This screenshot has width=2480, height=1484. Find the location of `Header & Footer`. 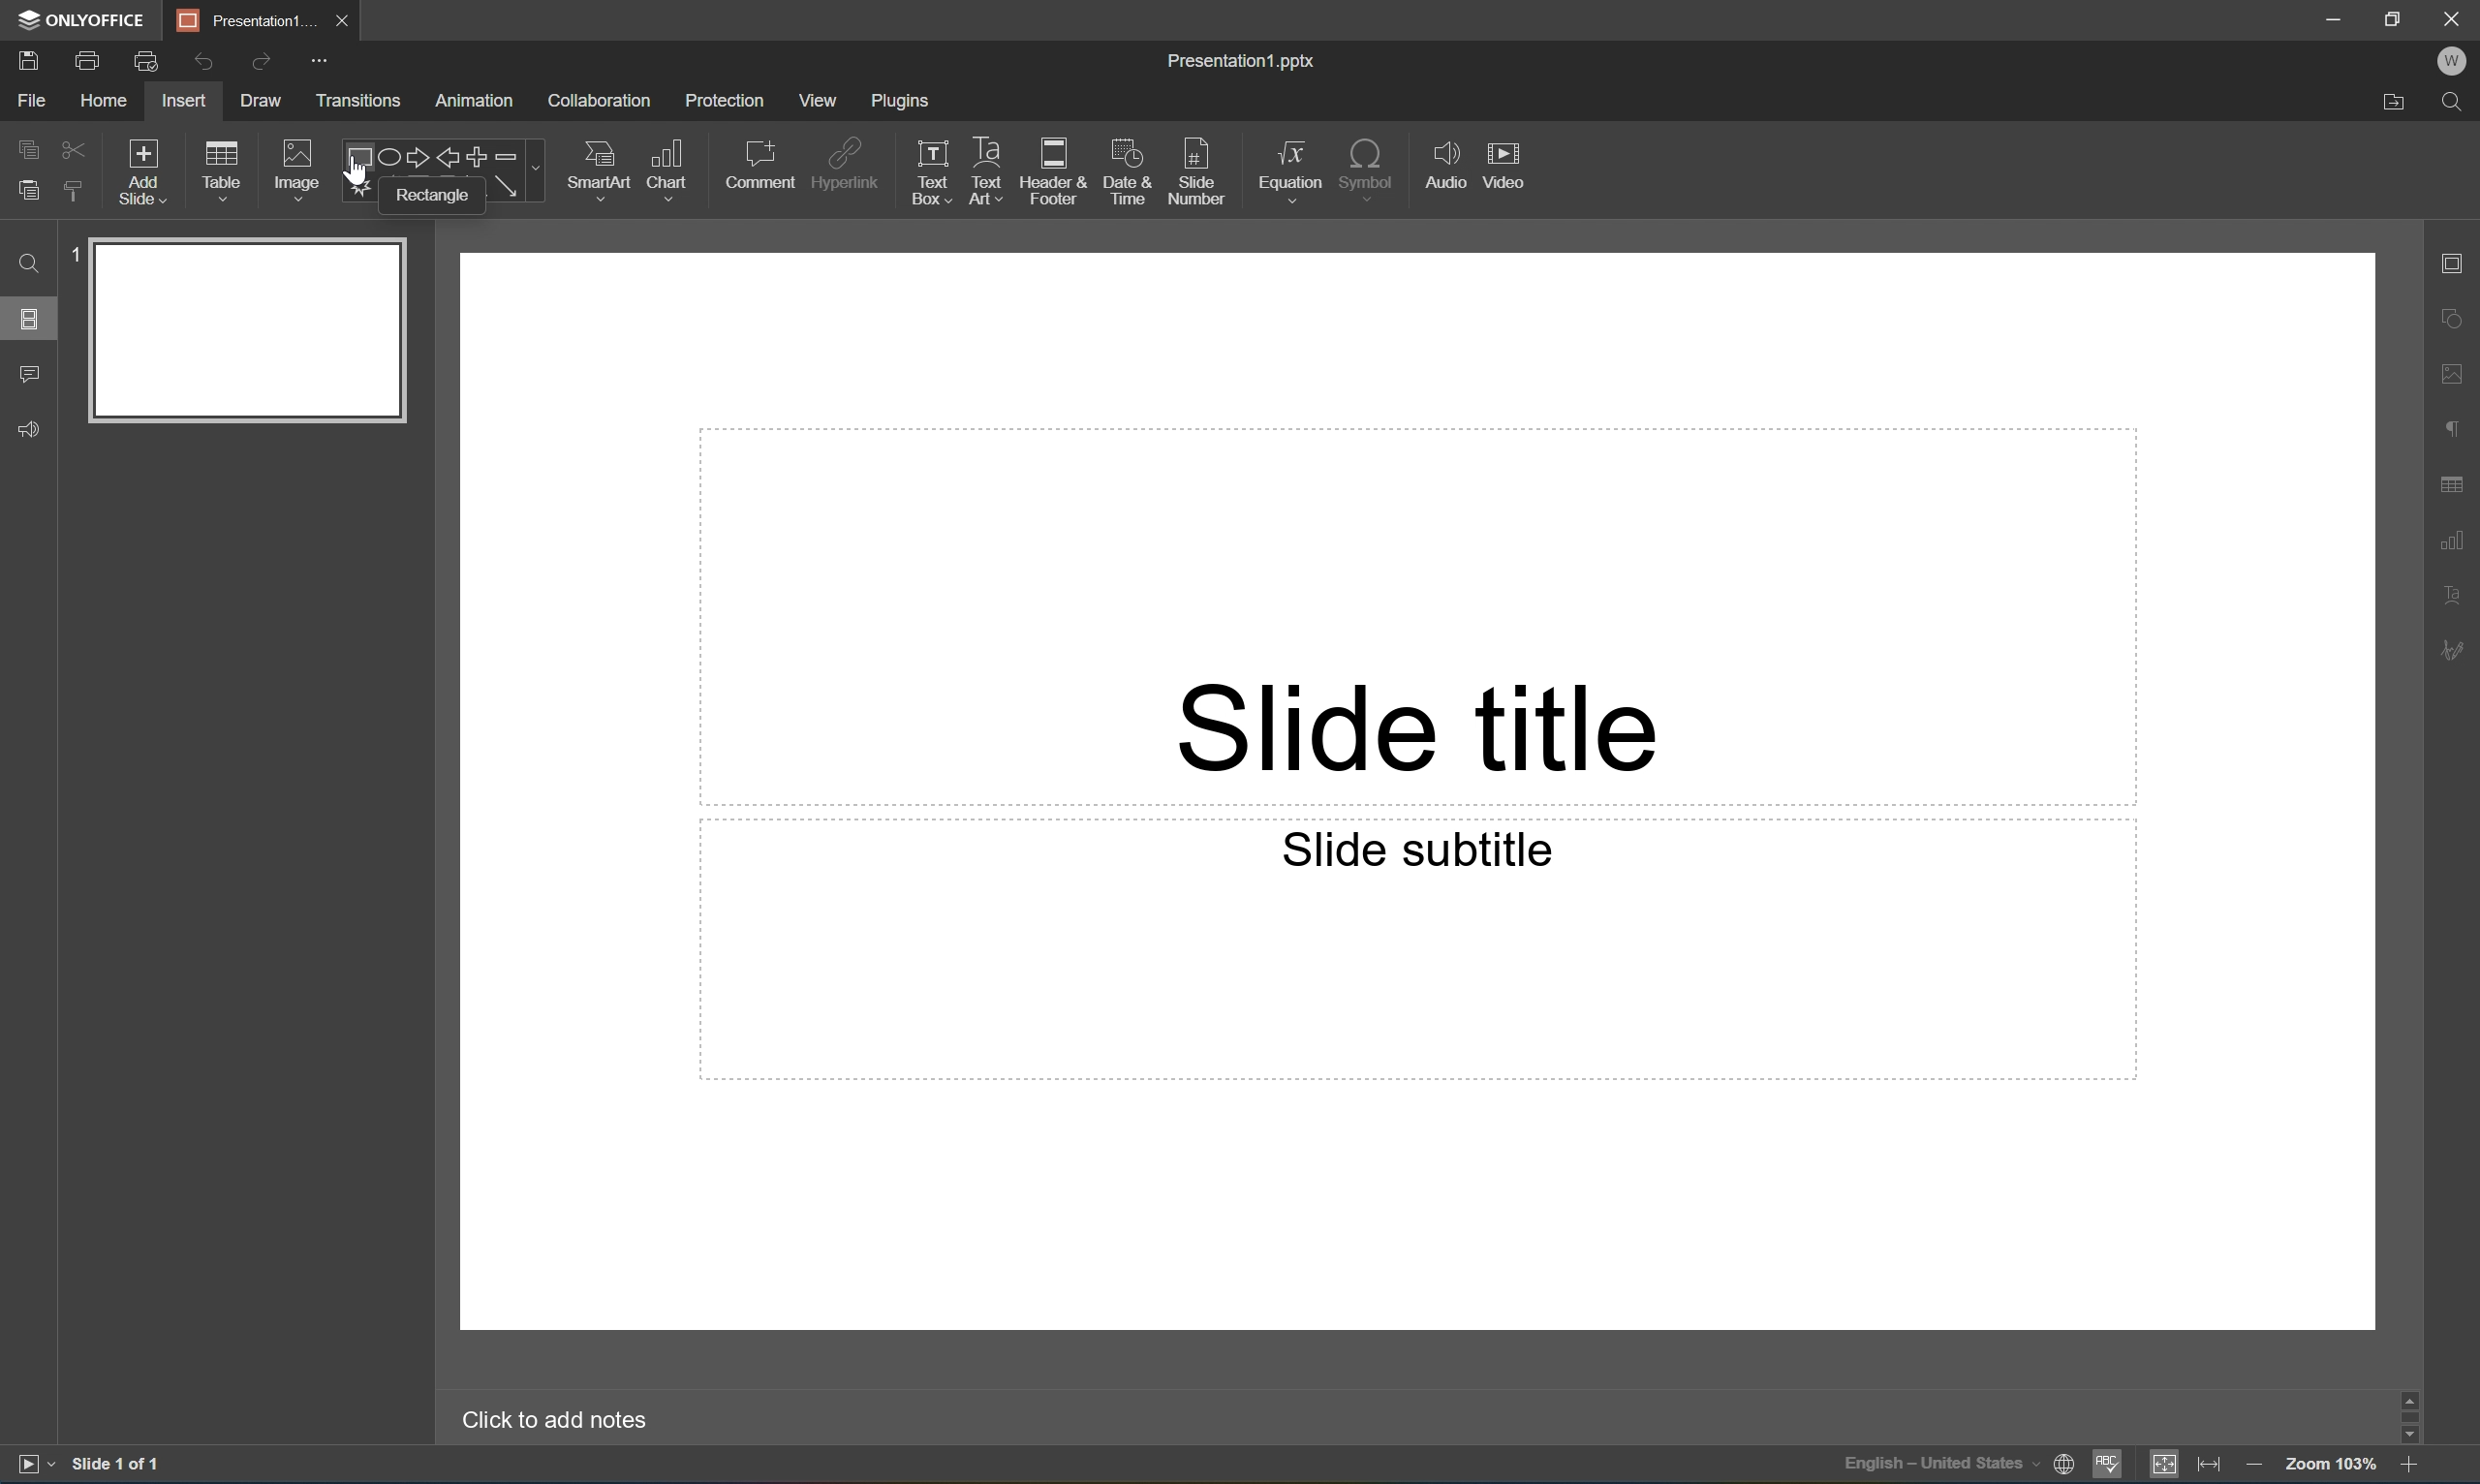

Header & Footer is located at coordinates (1053, 171).